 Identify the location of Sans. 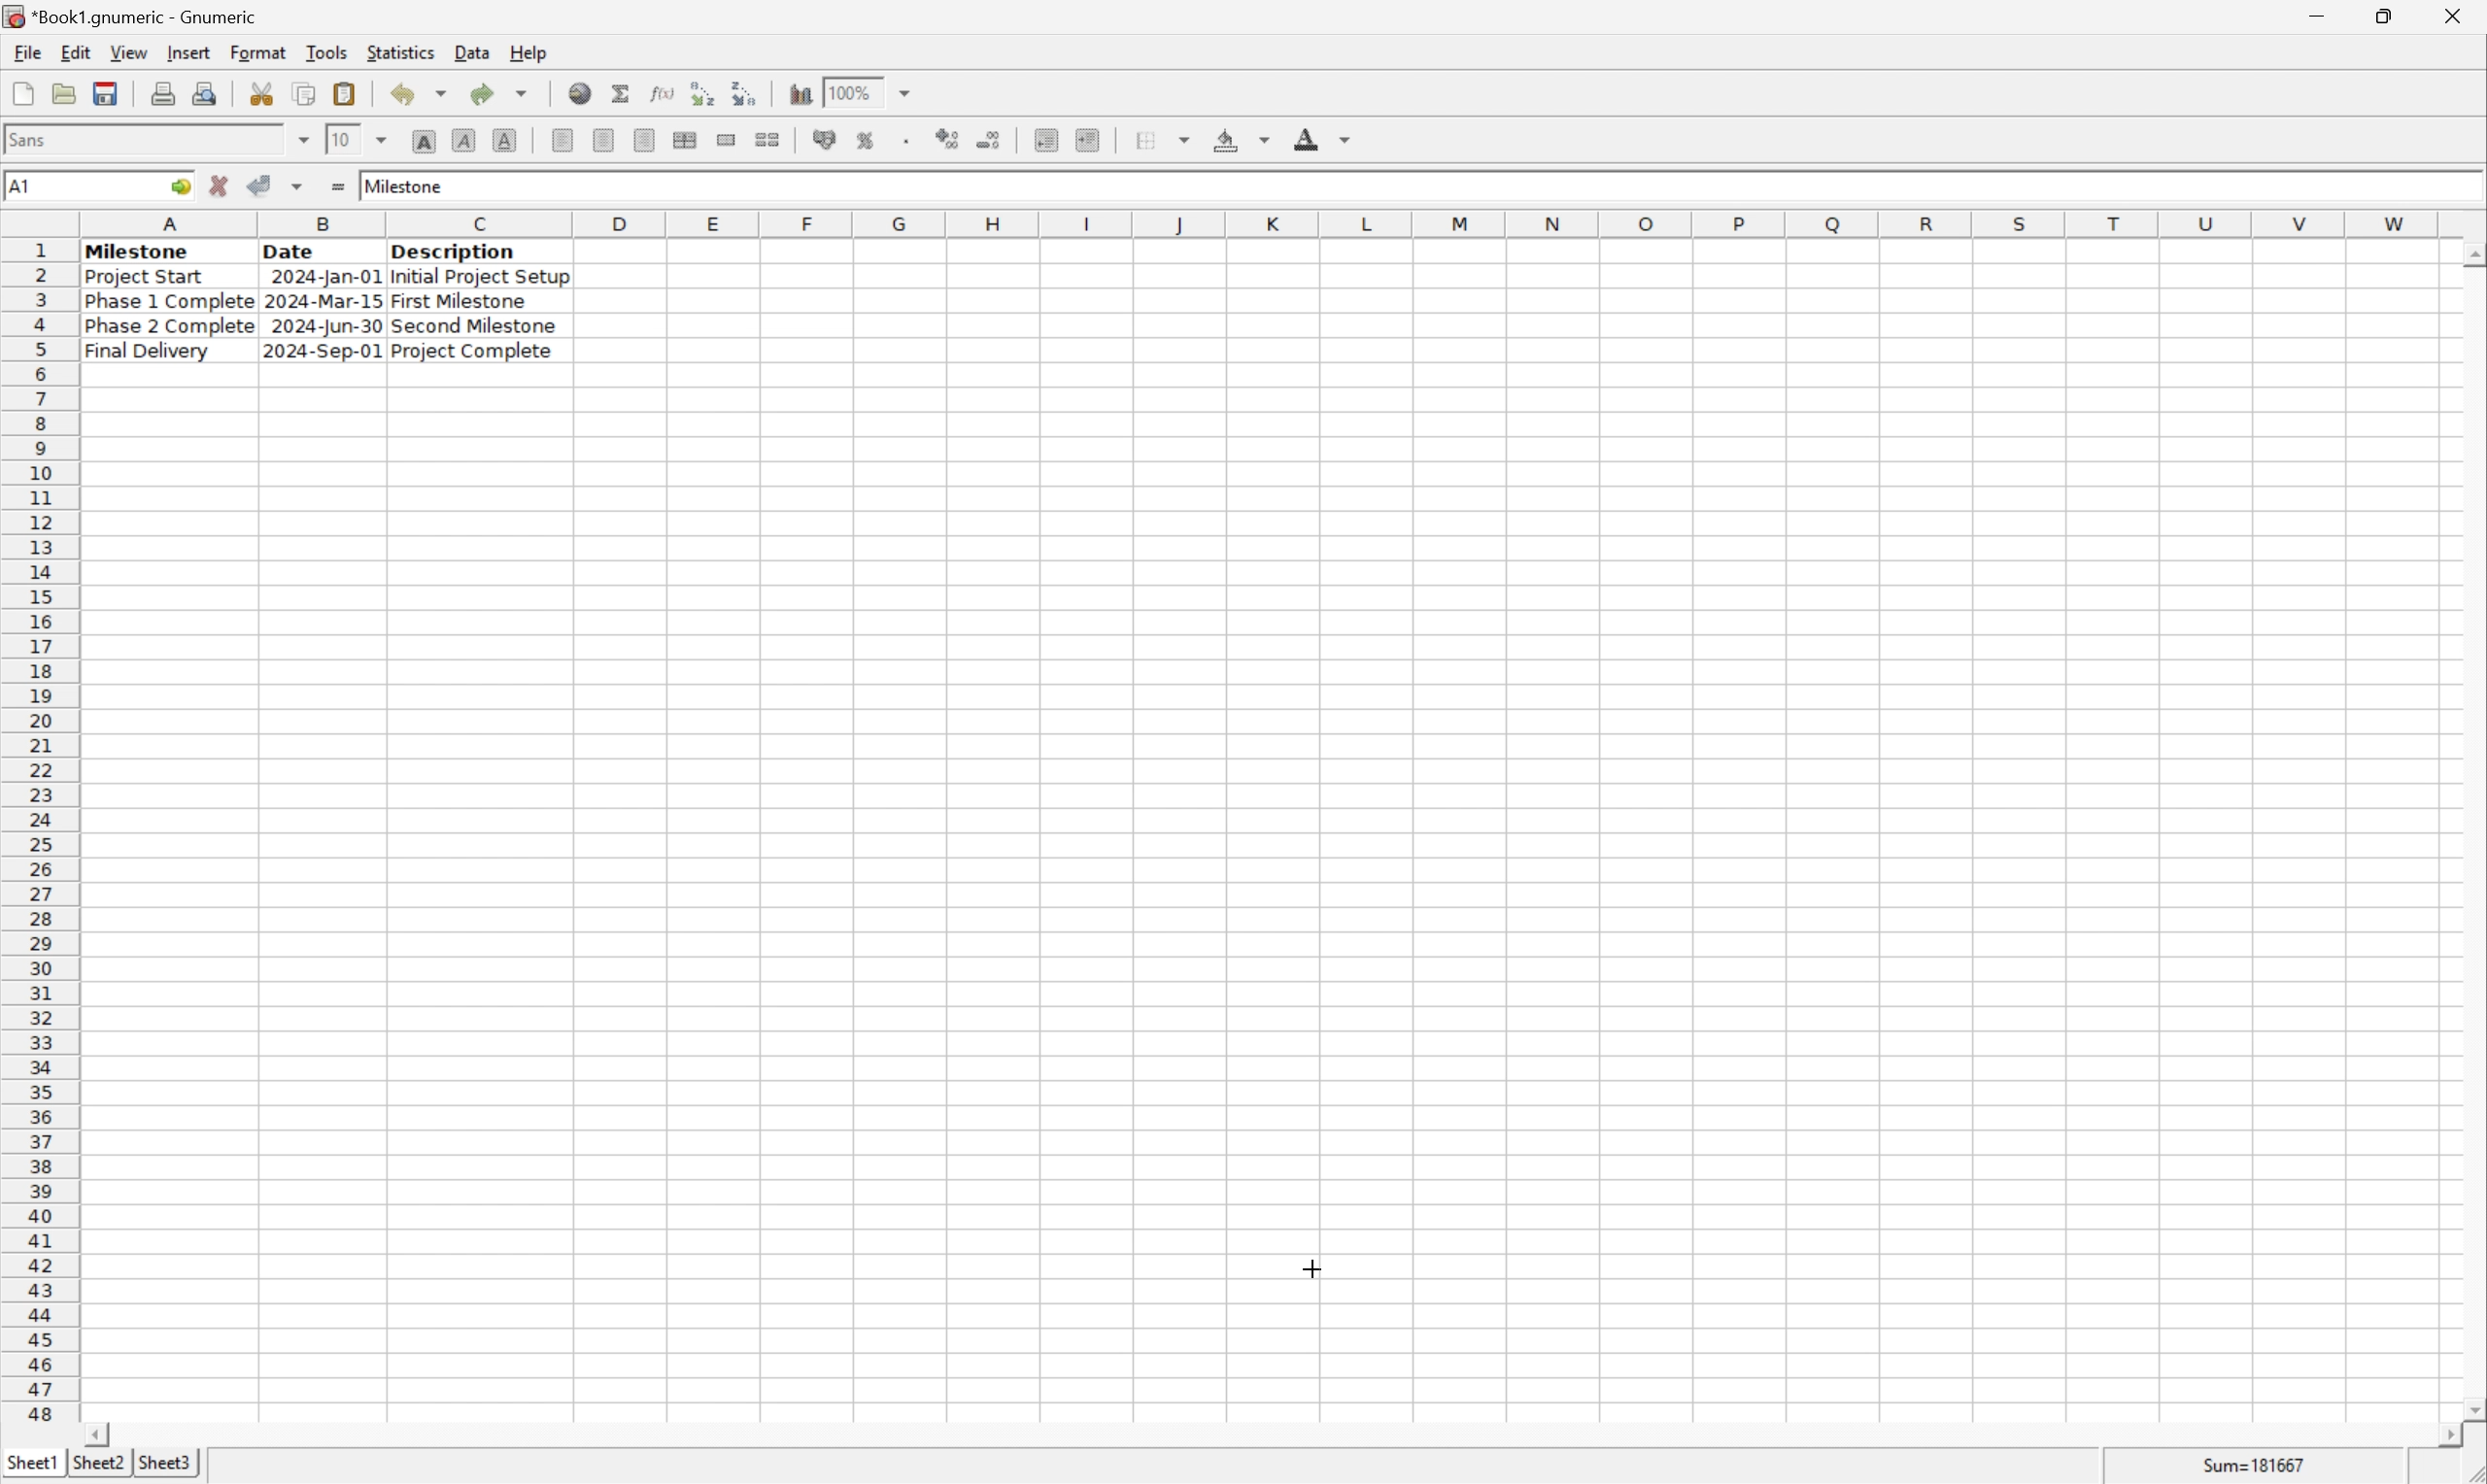
(33, 138).